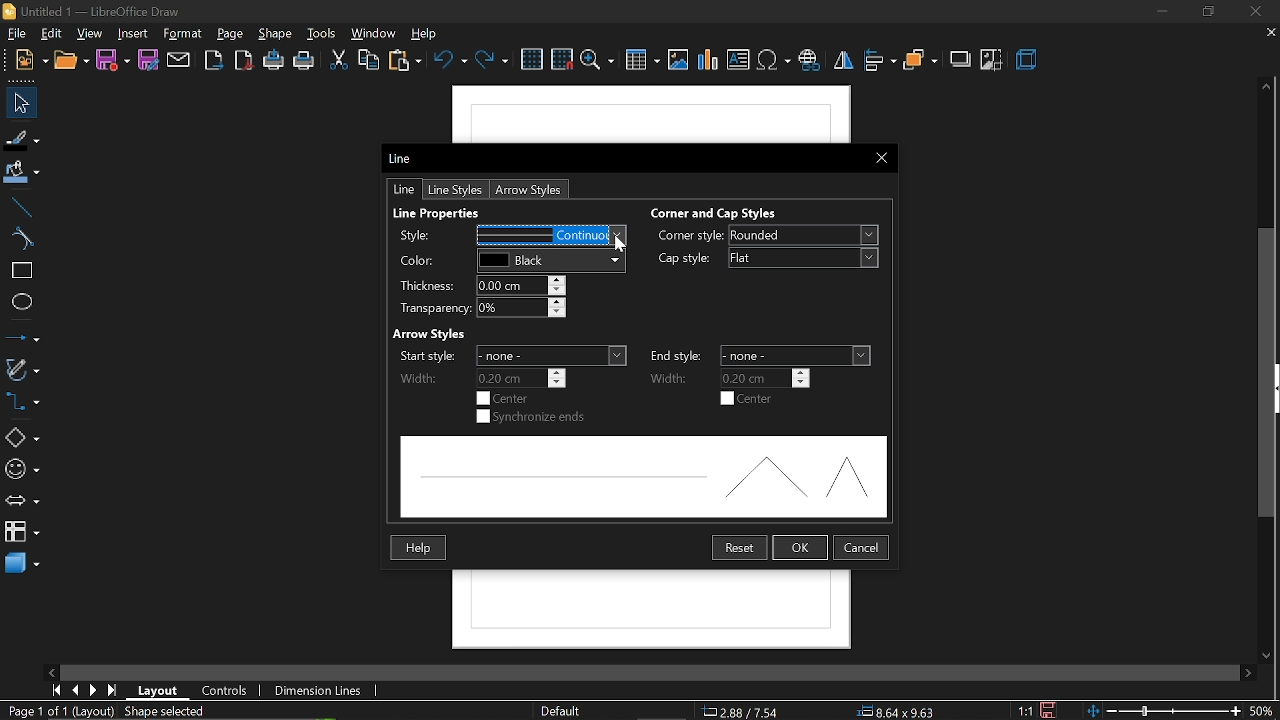 Image resolution: width=1280 pixels, height=720 pixels. Describe the element at coordinates (50, 34) in the screenshot. I see `edit` at that location.